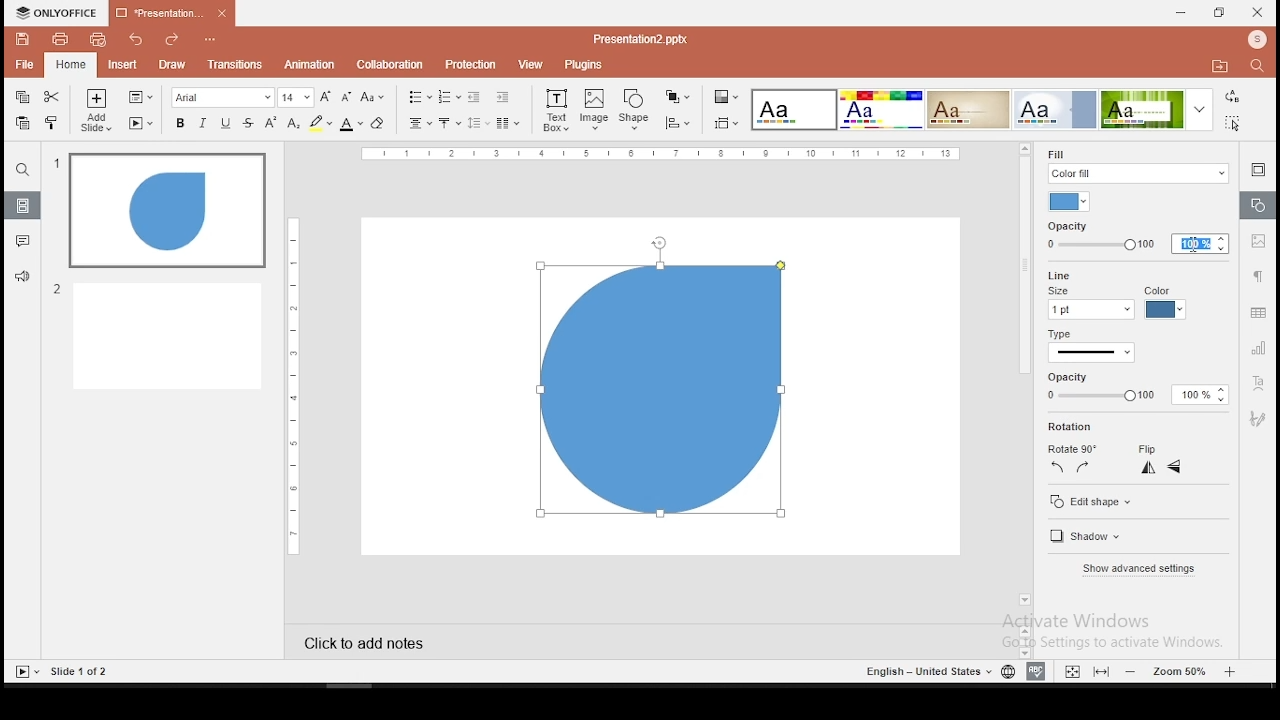 The width and height of the screenshot is (1280, 720). What do you see at coordinates (350, 125) in the screenshot?
I see `font color` at bounding box center [350, 125].